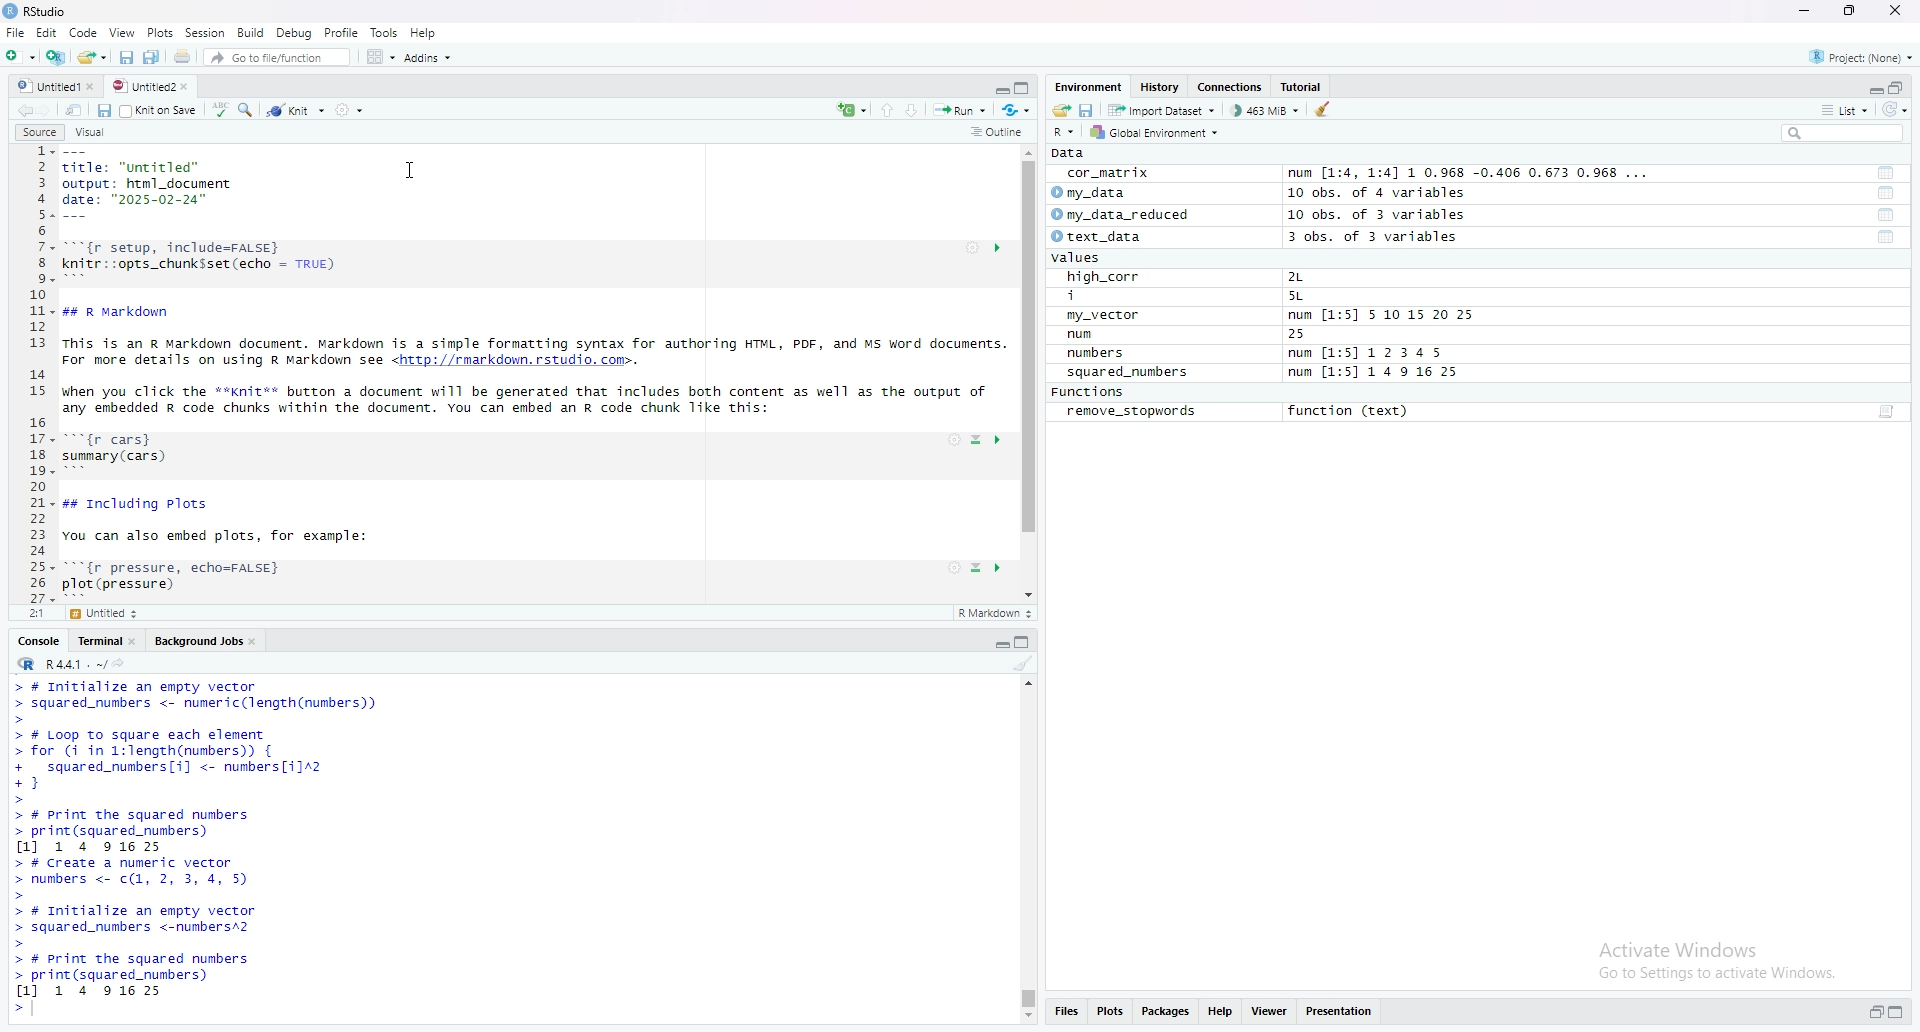  I want to click on Save all open documents, so click(153, 56).